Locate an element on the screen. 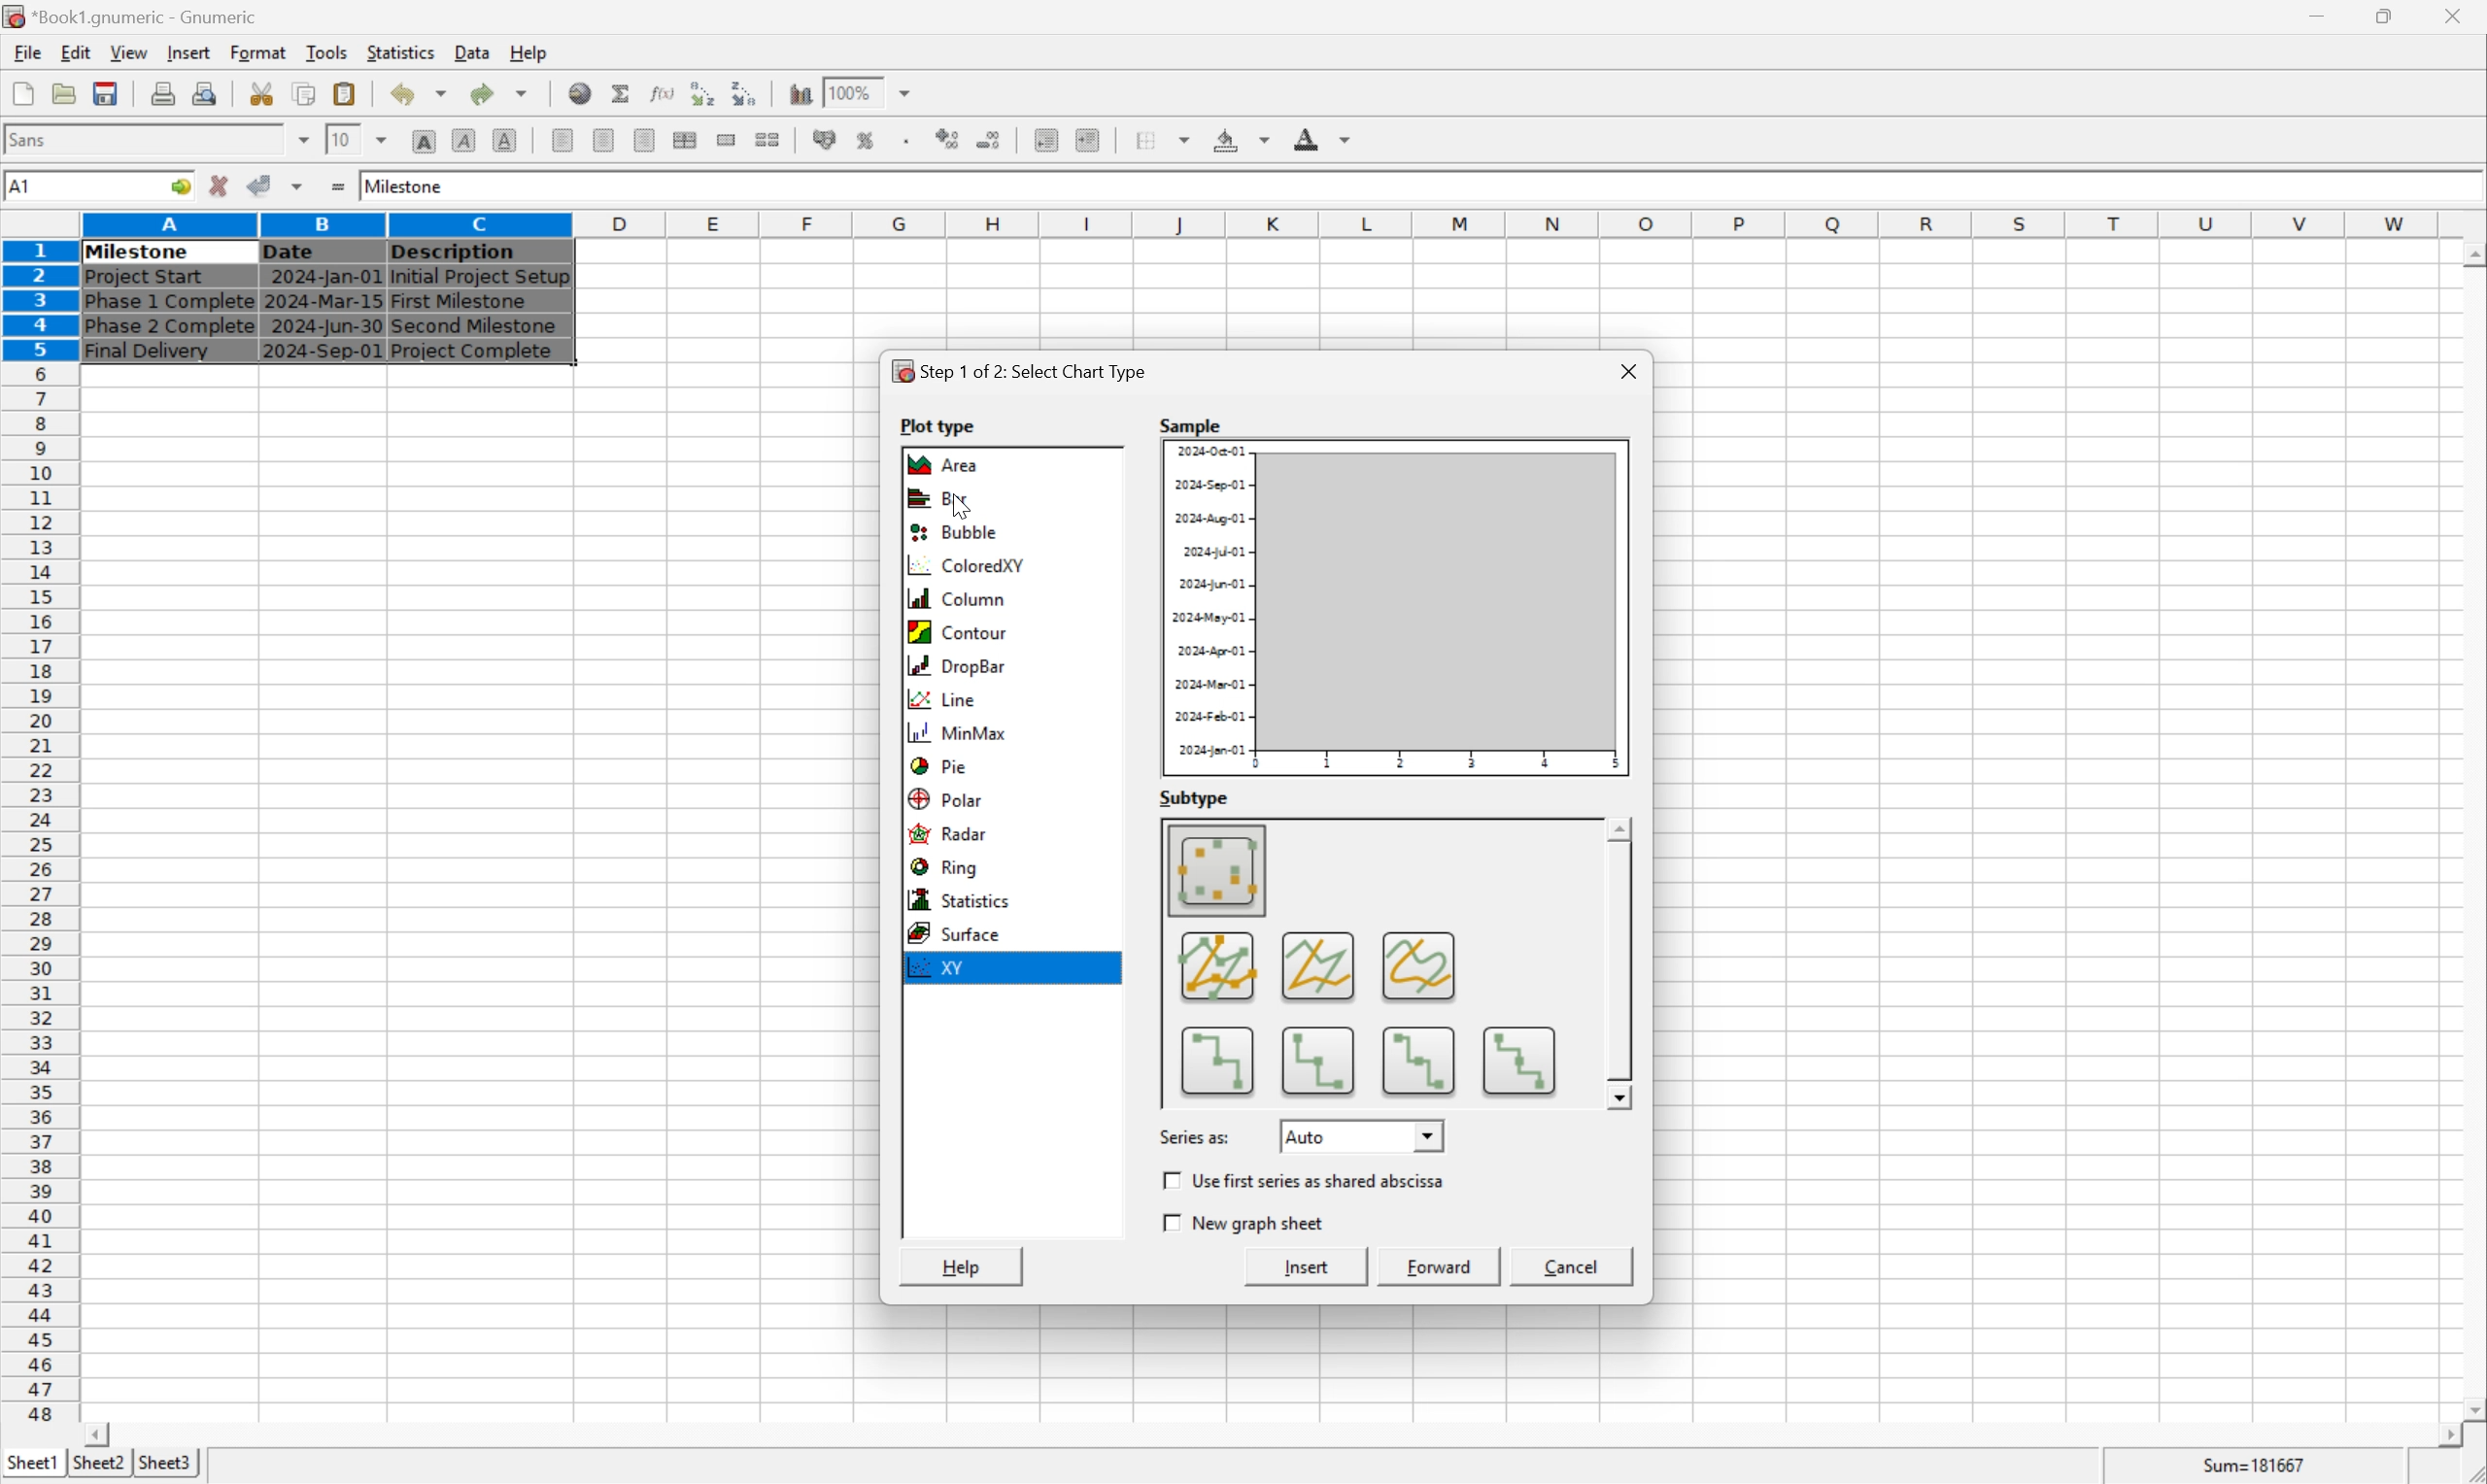 This screenshot has height=1484, width=2487. insert is located at coordinates (188, 54).